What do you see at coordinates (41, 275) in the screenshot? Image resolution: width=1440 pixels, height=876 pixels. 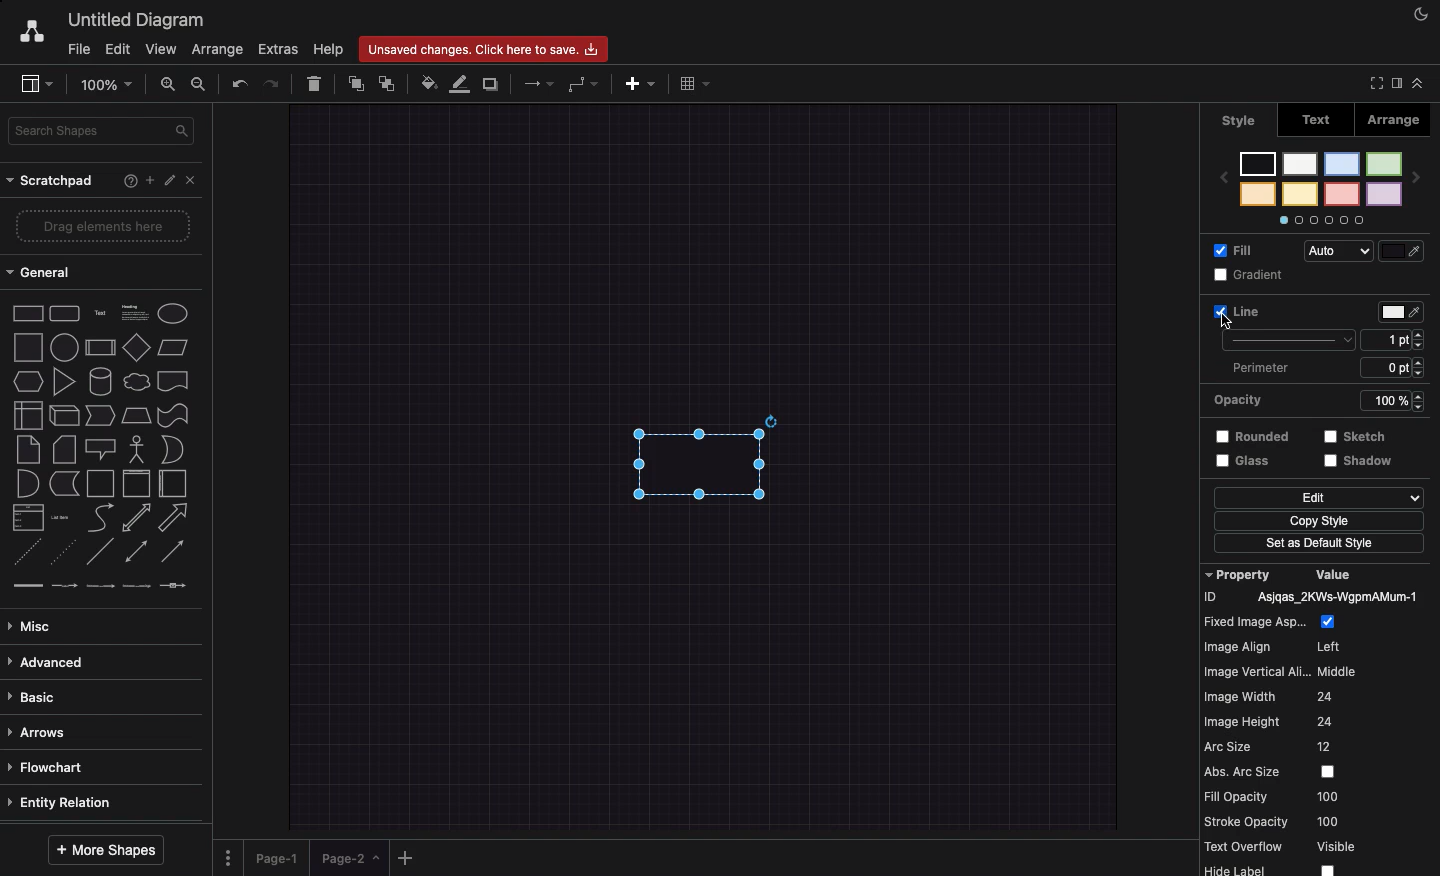 I see `General` at bounding box center [41, 275].